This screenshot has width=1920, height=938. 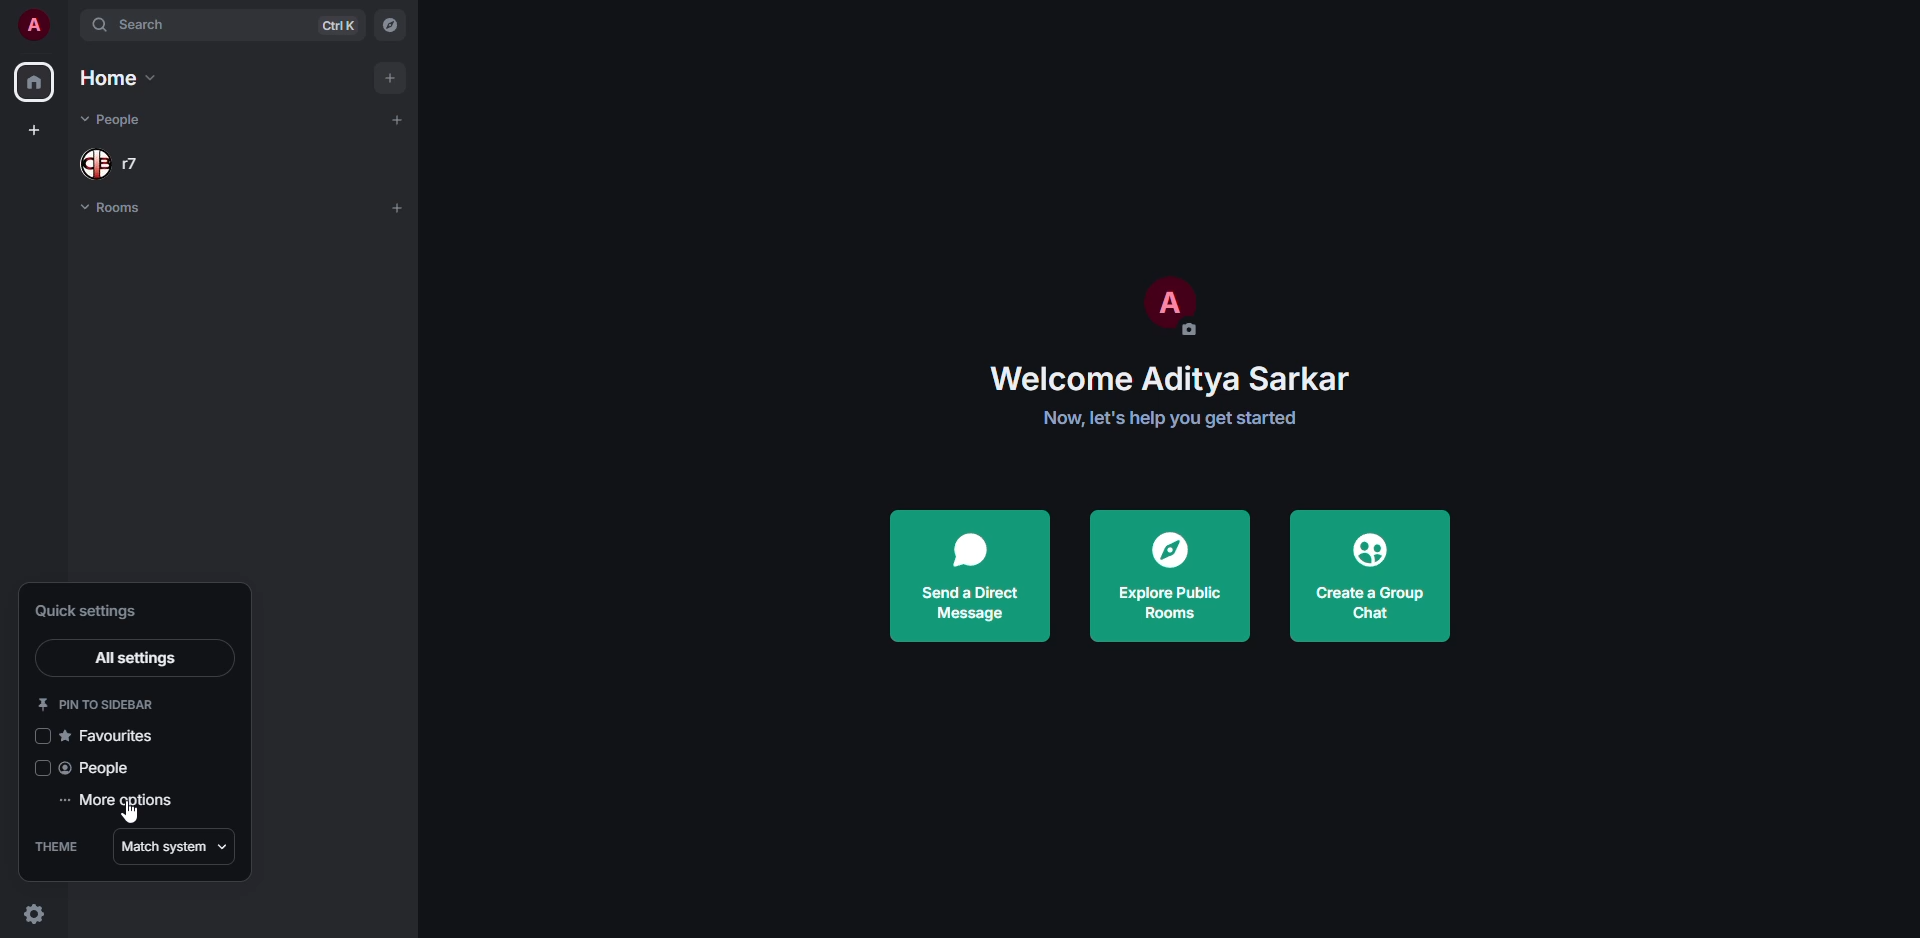 I want to click on home, so click(x=35, y=80).